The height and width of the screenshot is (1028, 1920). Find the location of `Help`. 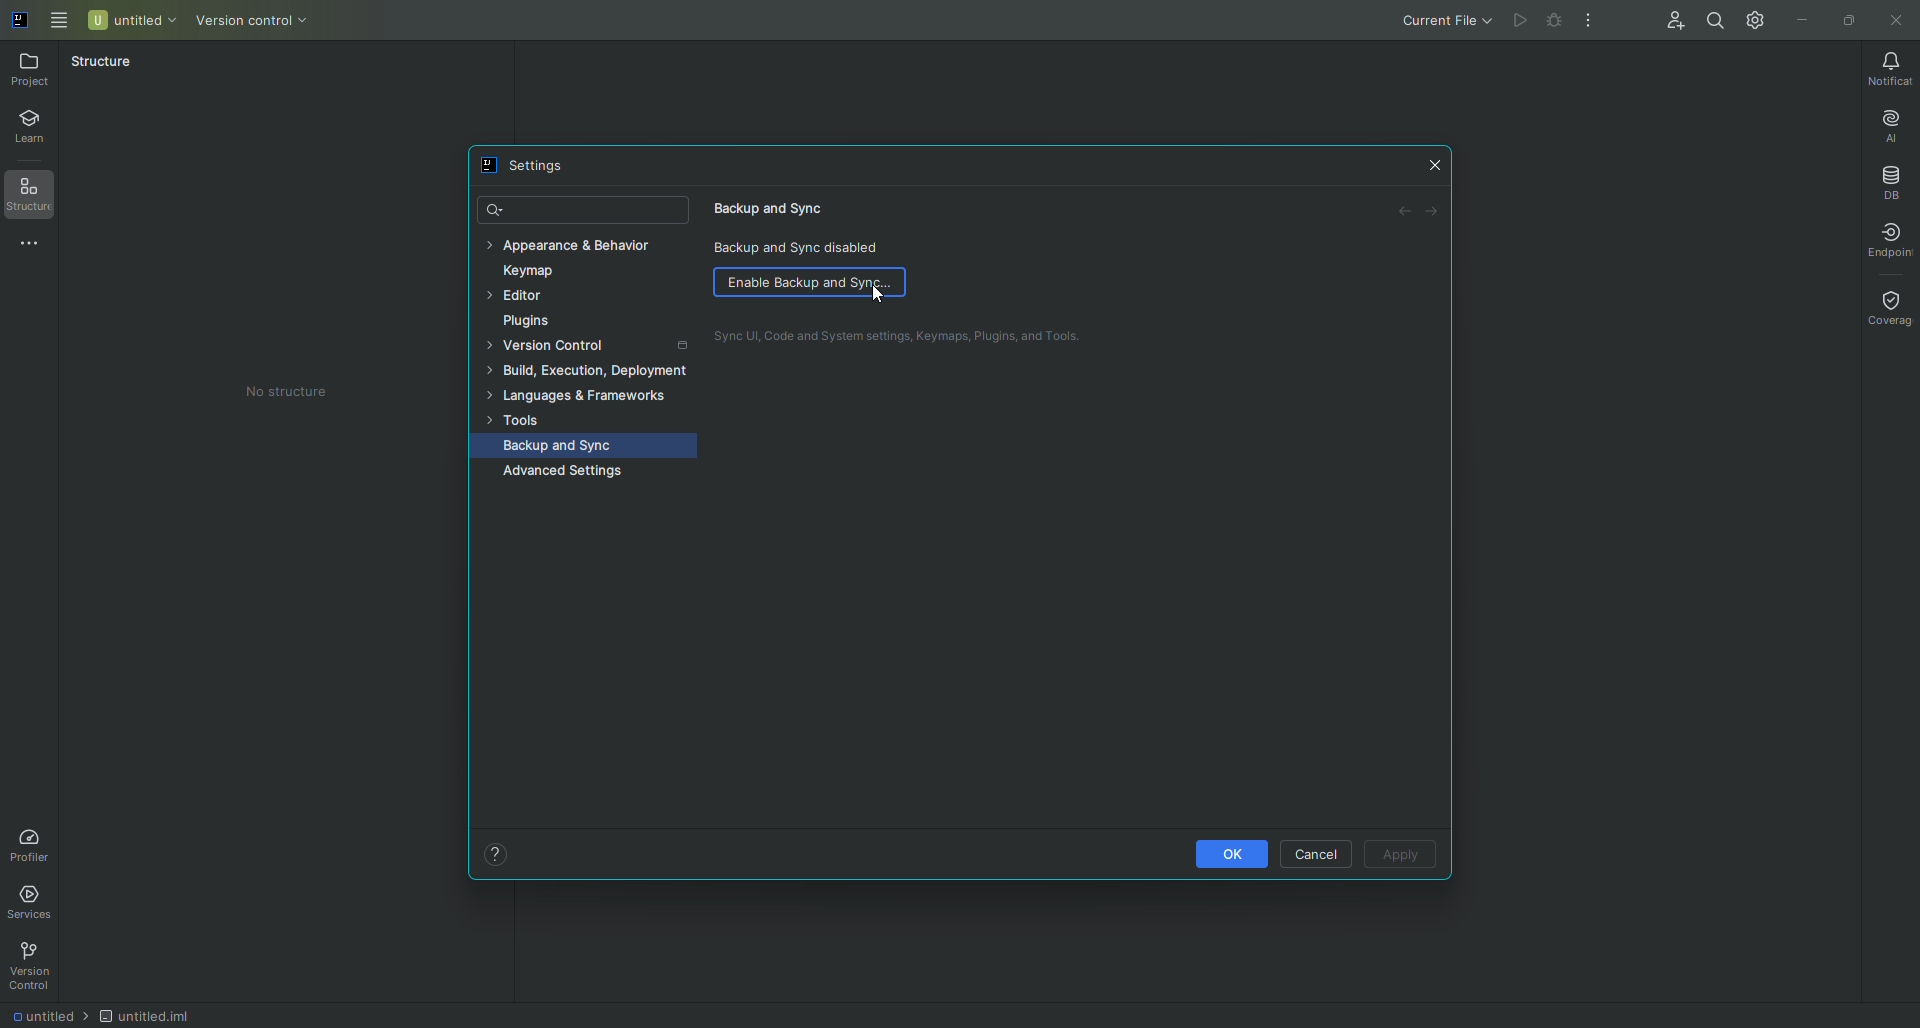

Help is located at coordinates (495, 853).